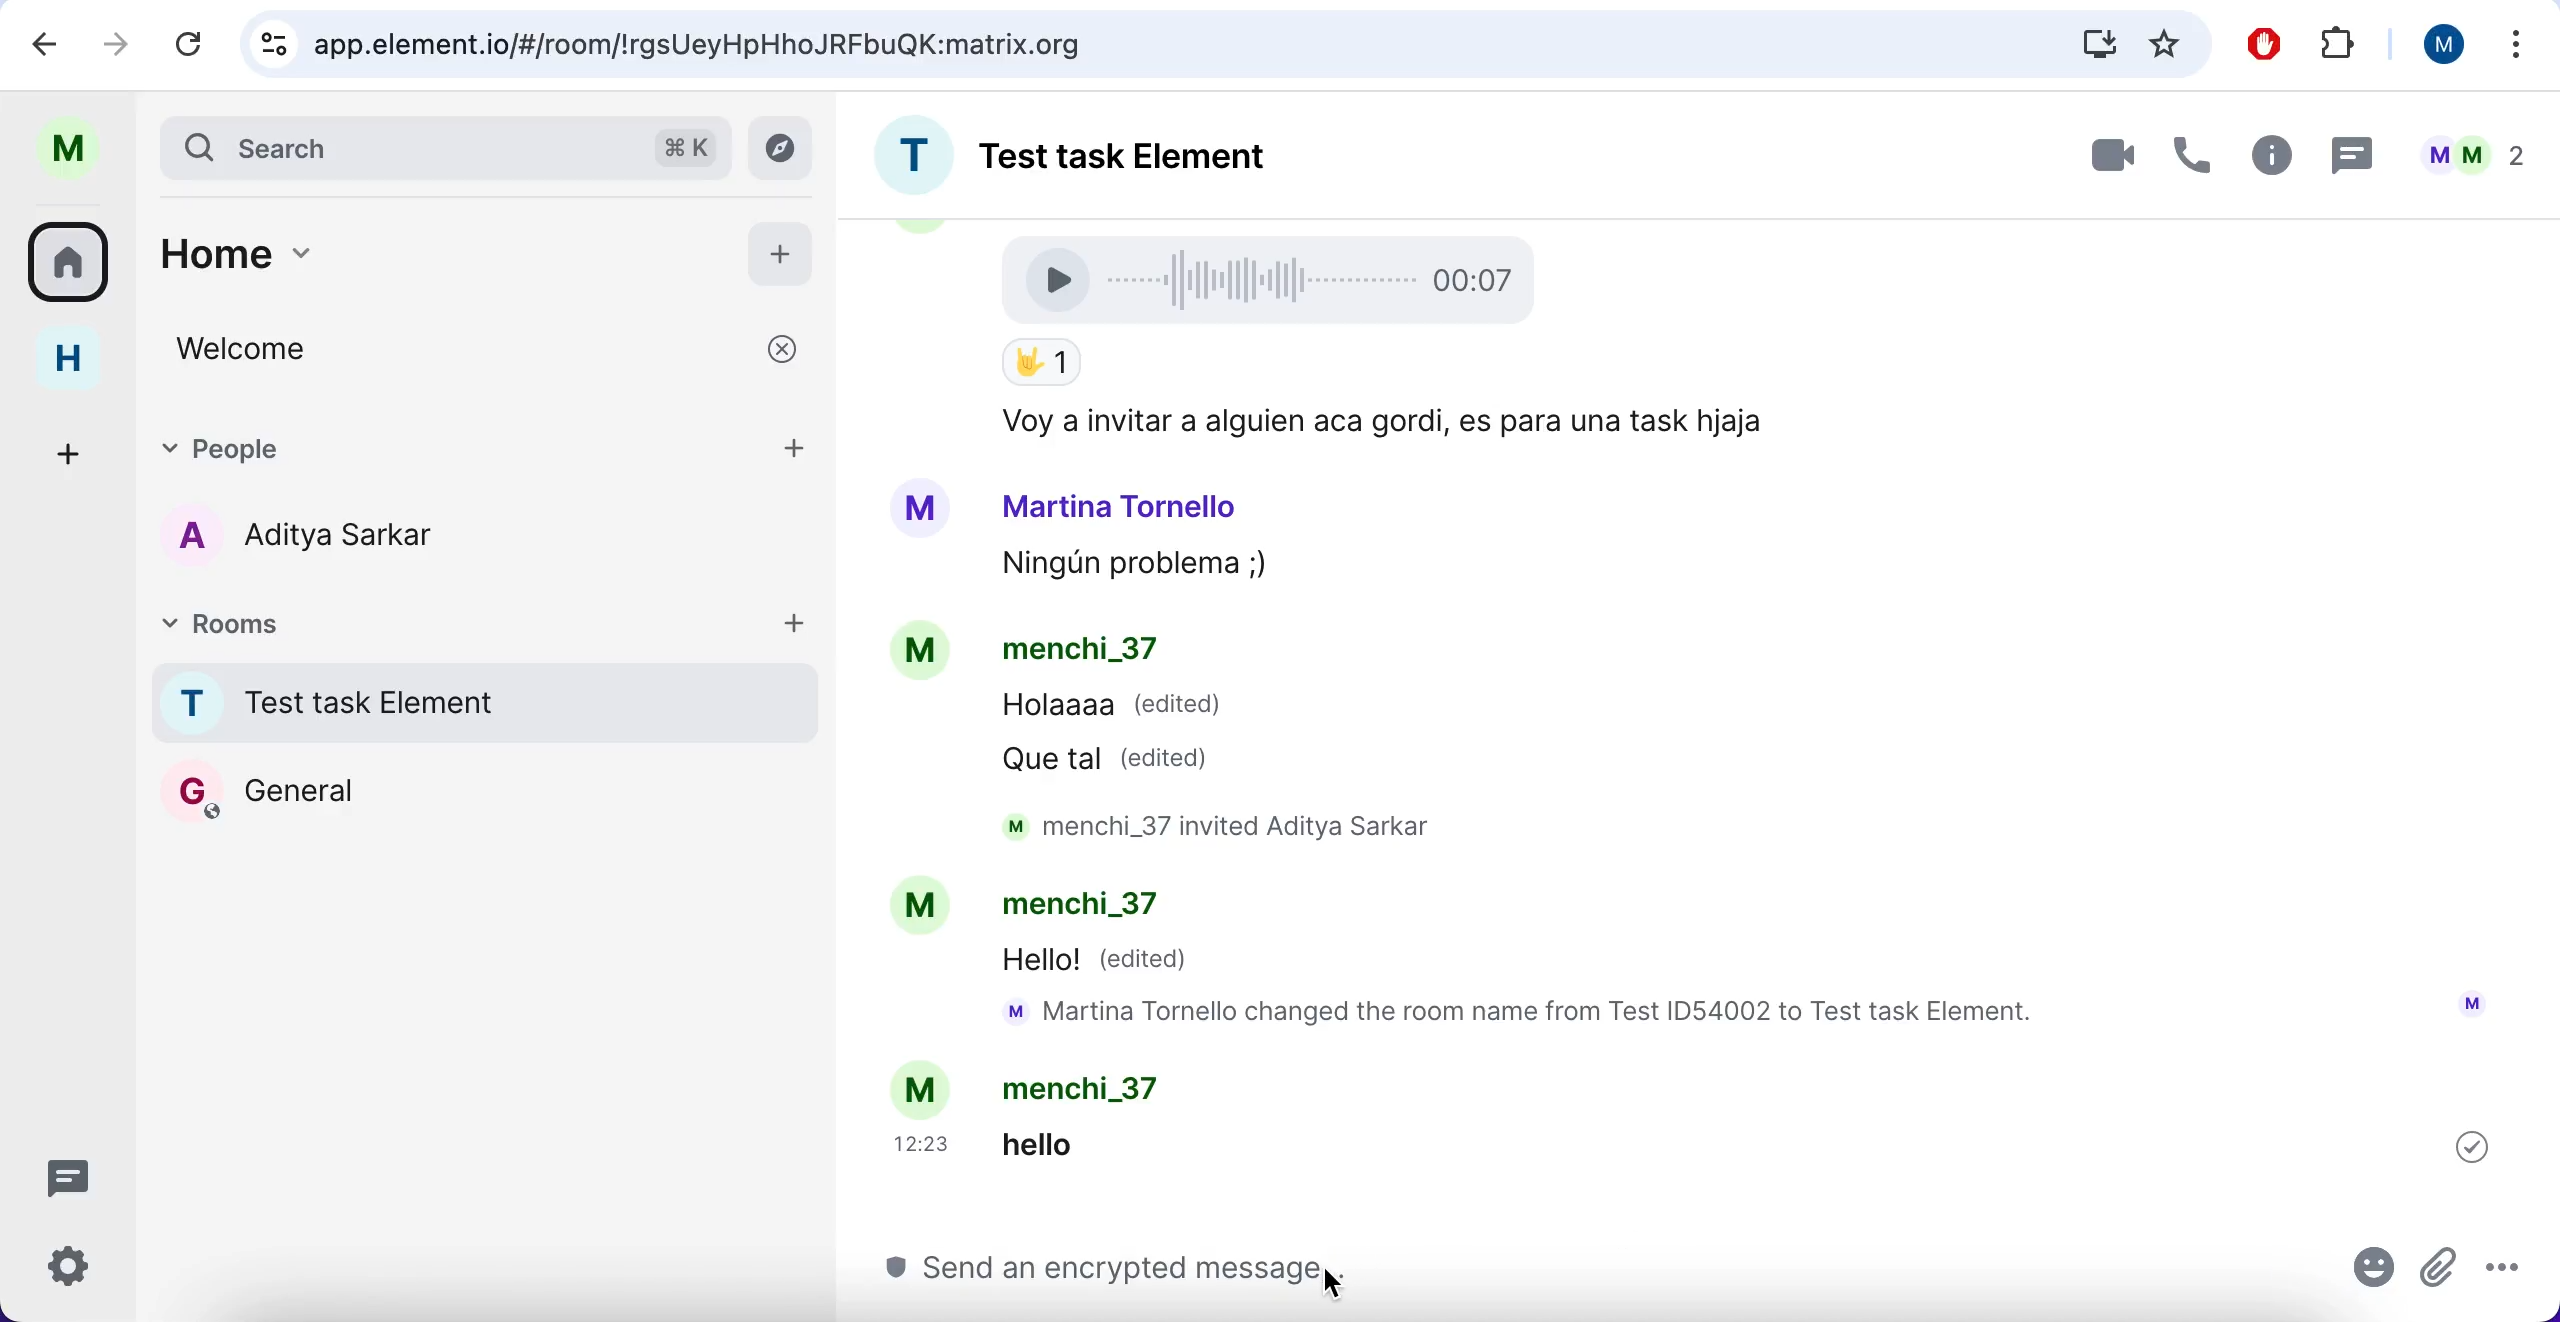 This screenshot has width=2560, height=1322. I want to click on reload current page, so click(189, 43).